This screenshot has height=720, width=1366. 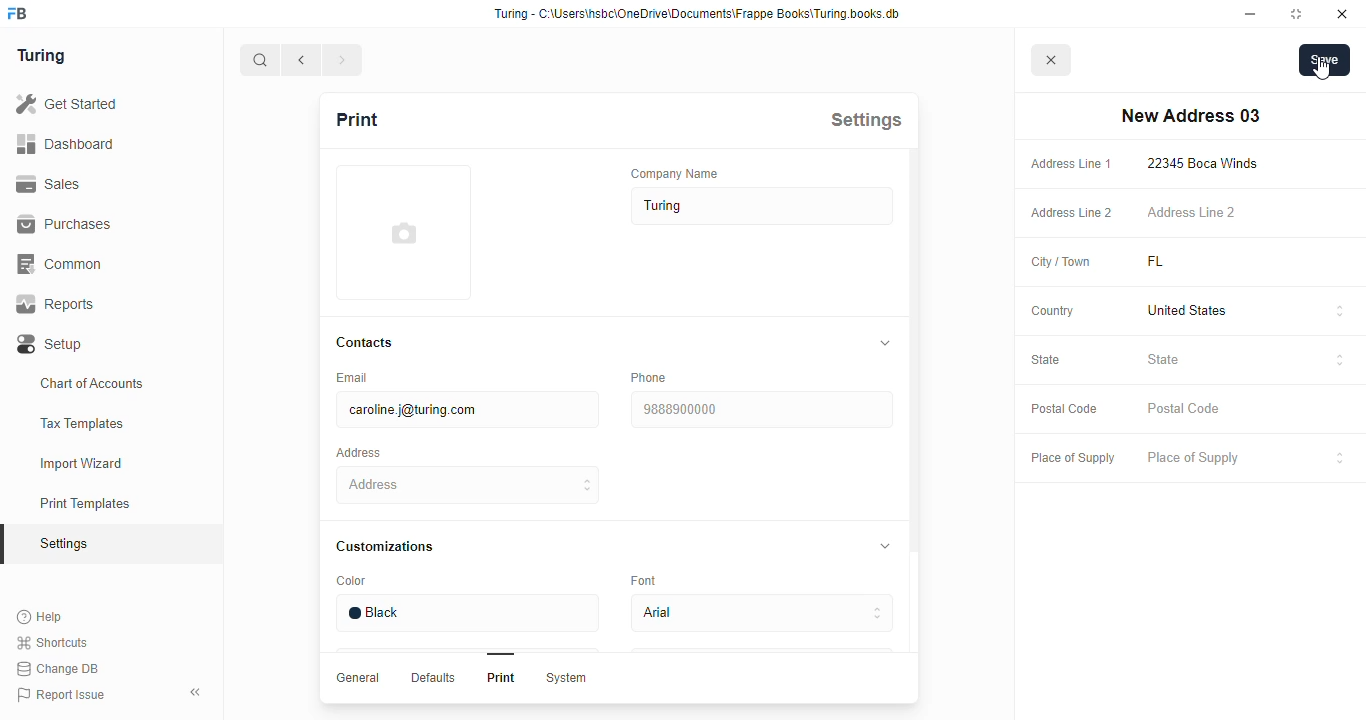 I want to click on contacts, so click(x=366, y=343).